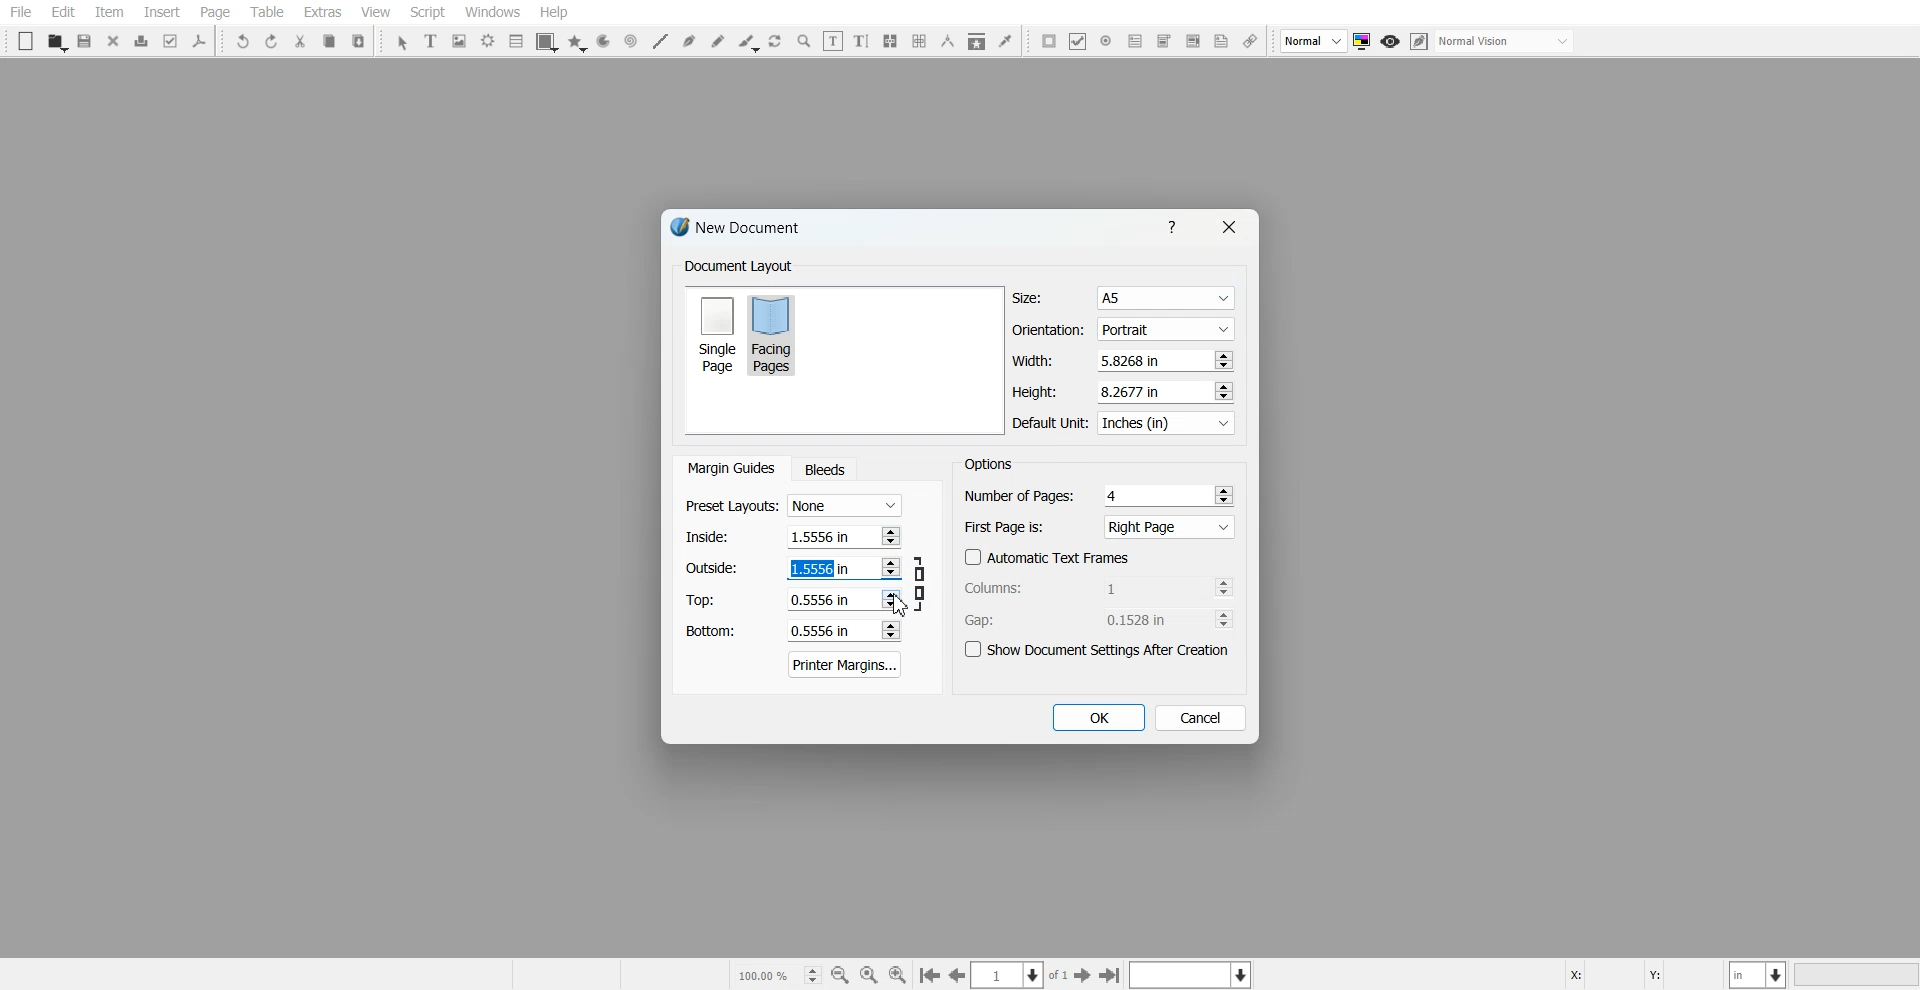 The height and width of the screenshot is (990, 1920). I want to click on Increase and decrease No. , so click(1222, 360).